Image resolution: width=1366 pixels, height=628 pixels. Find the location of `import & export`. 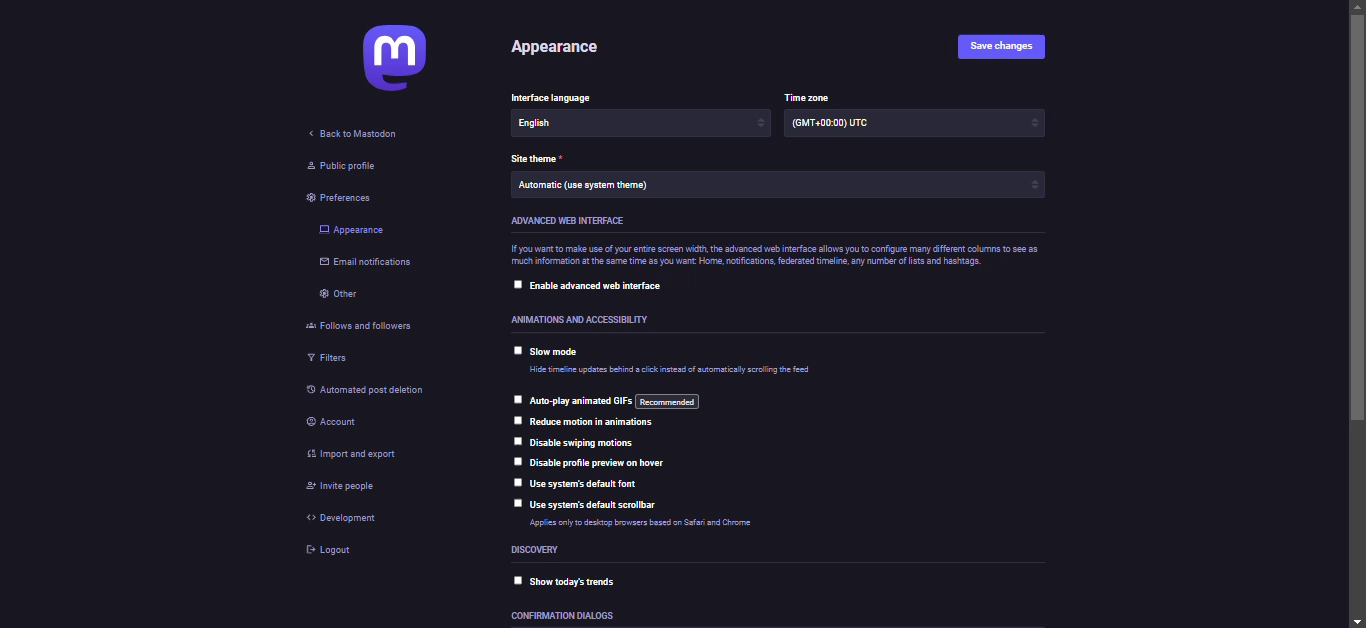

import & export is located at coordinates (355, 455).